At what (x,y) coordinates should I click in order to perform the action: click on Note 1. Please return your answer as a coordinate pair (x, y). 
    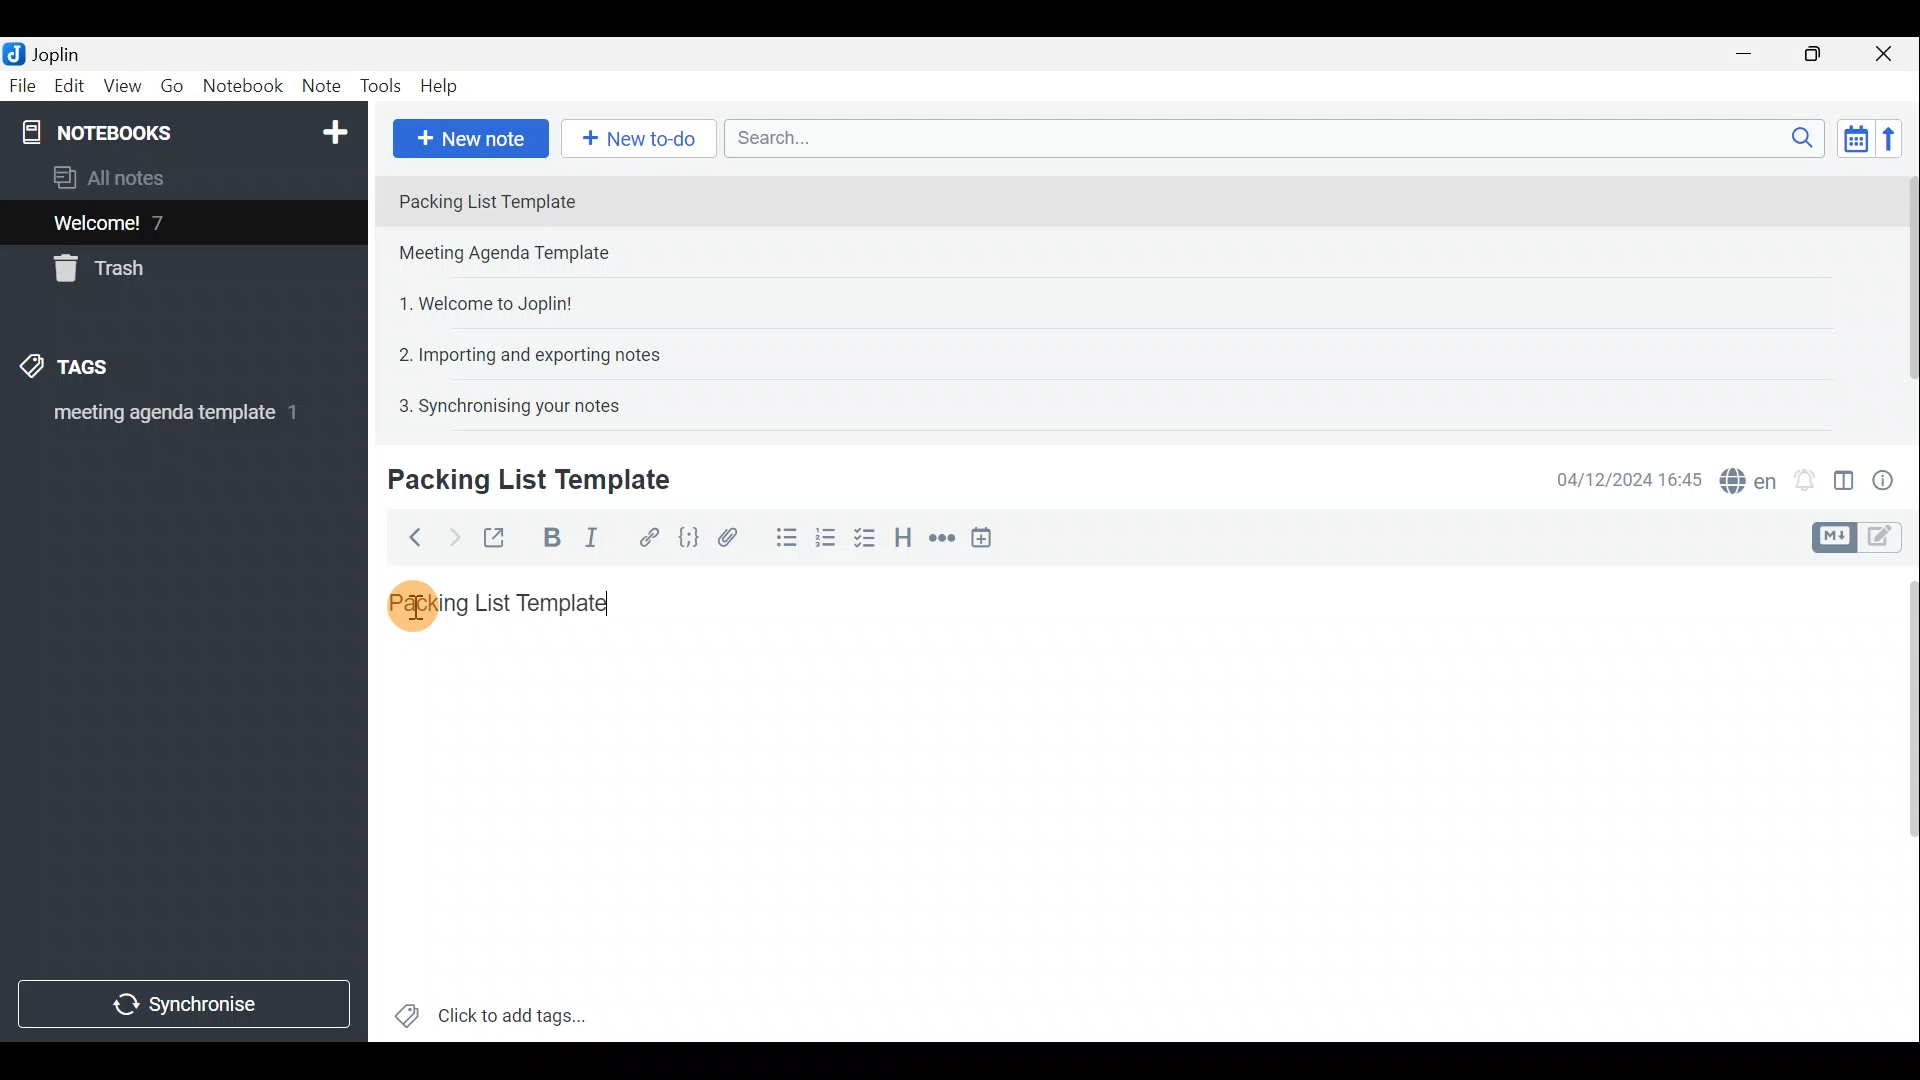
    Looking at the image, I should click on (559, 199).